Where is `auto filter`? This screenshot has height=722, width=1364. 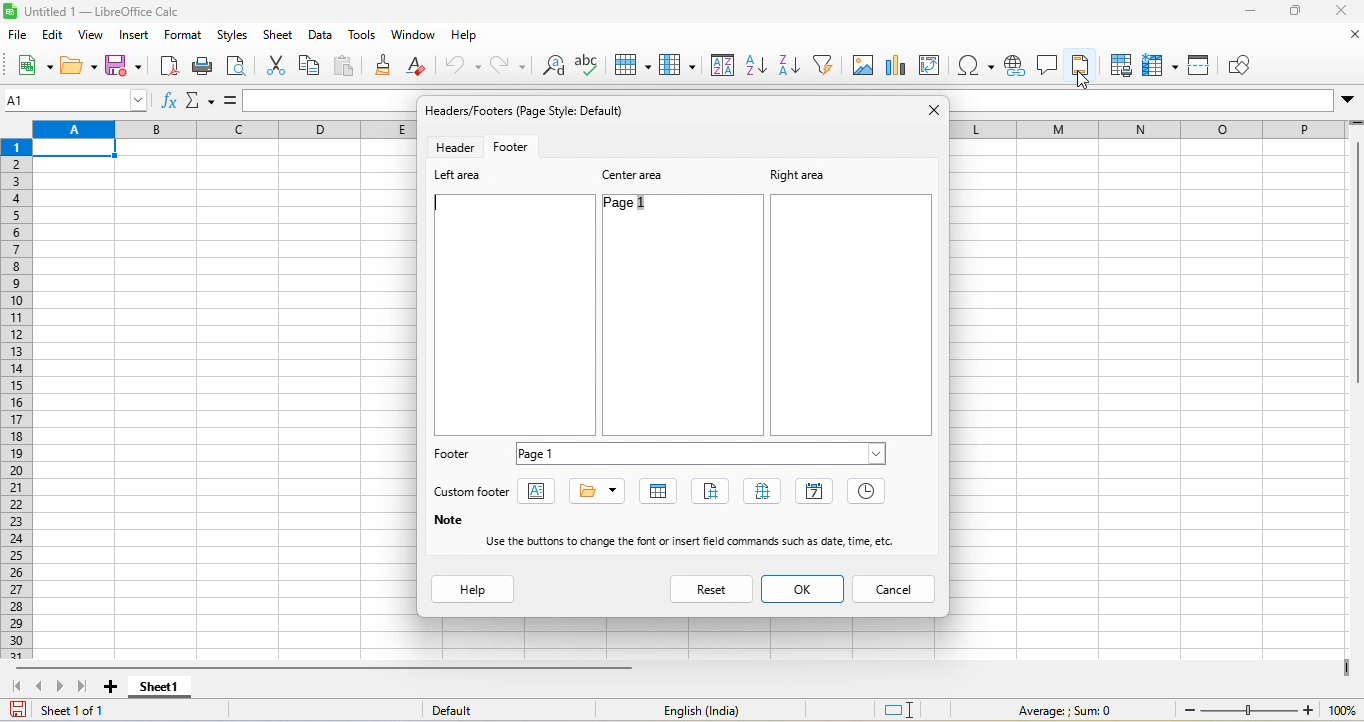 auto filter is located at coordinates (826, 64).